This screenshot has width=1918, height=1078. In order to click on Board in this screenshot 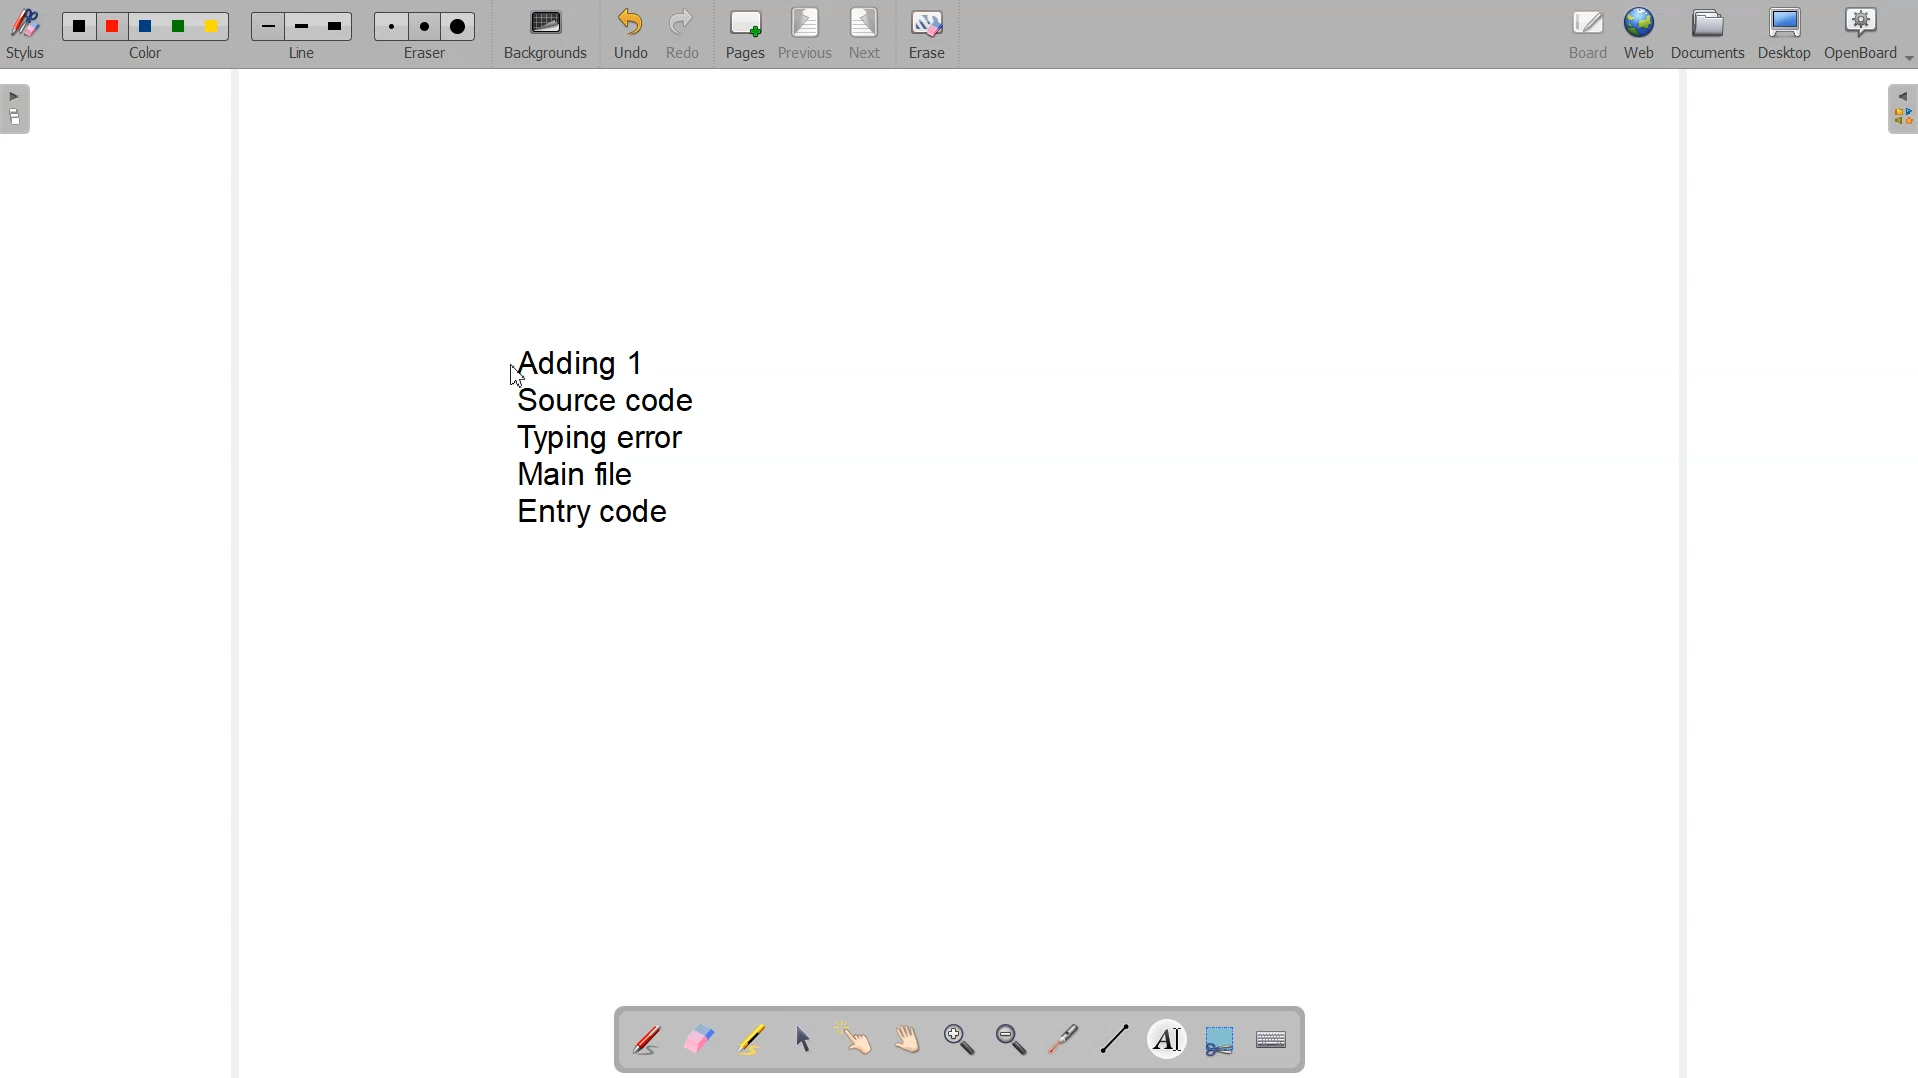, I will do `click(1589, 35)`.